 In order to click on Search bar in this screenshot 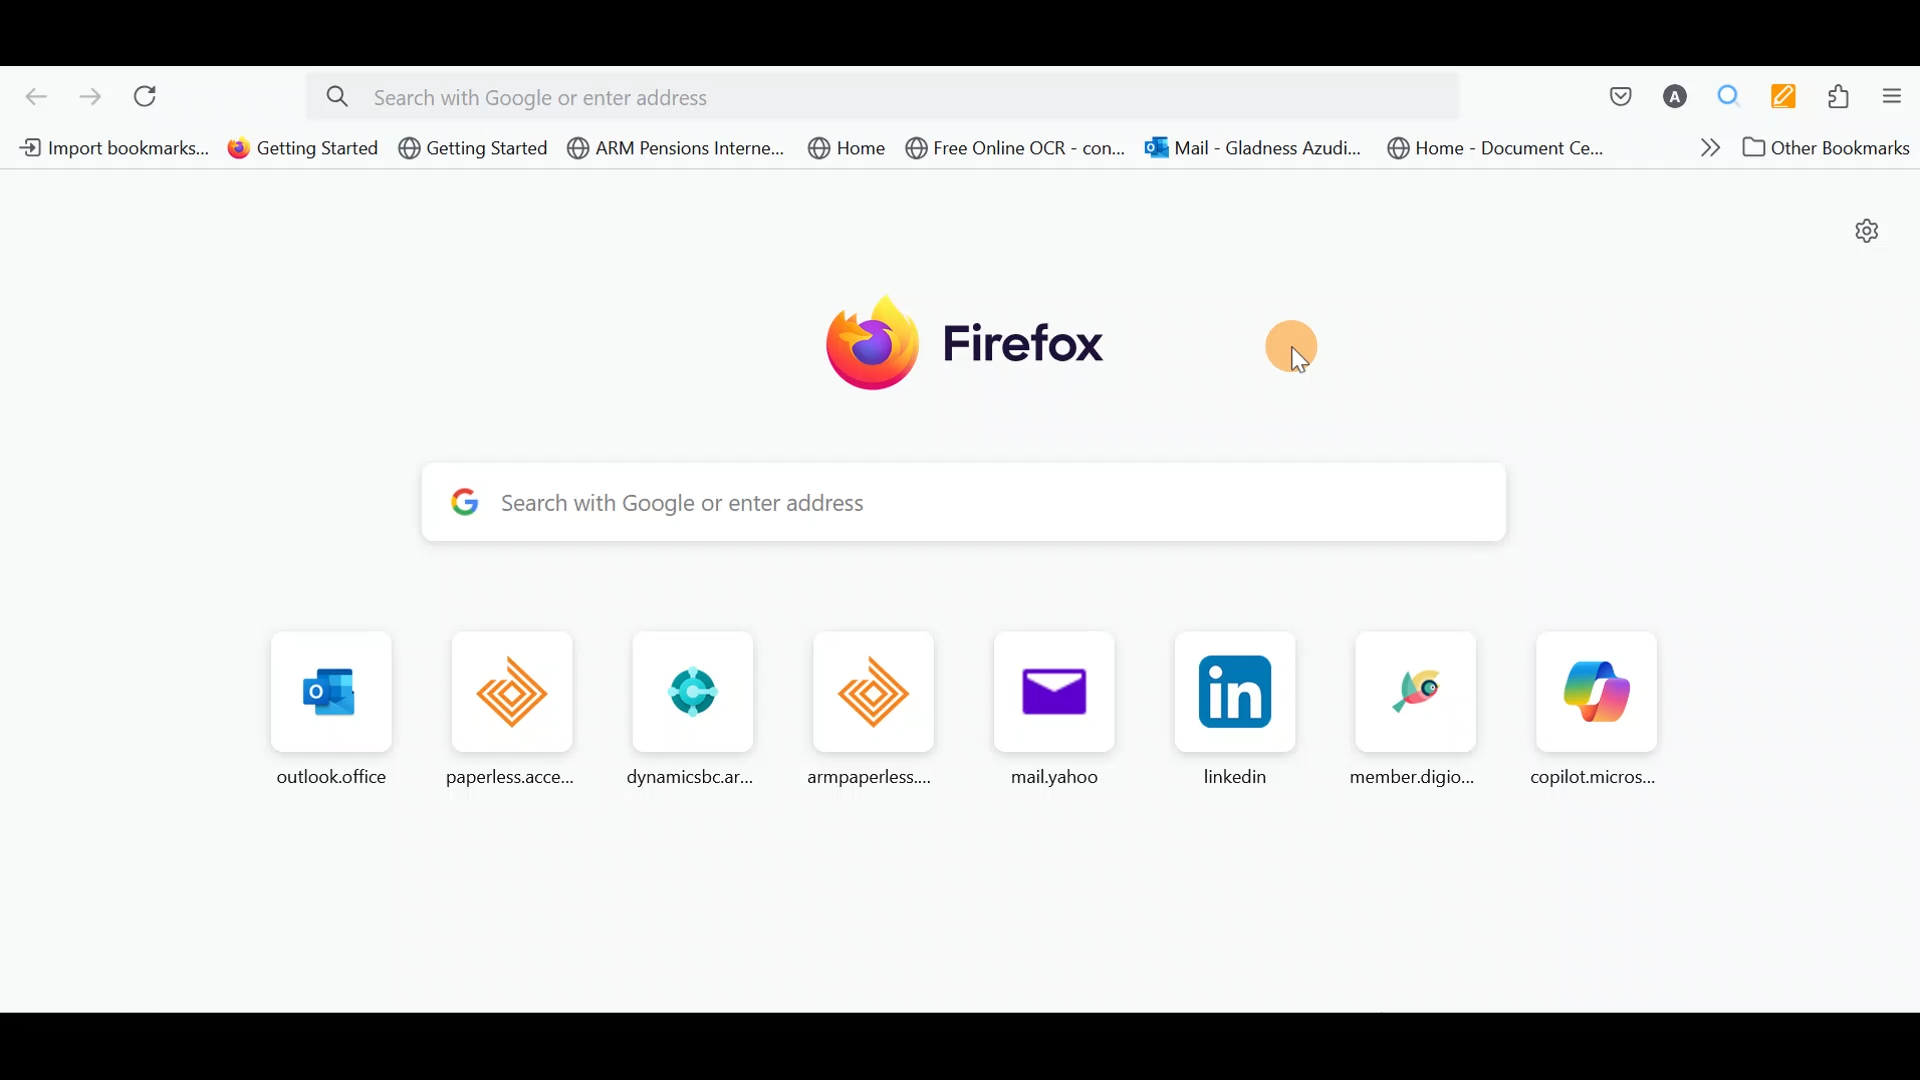, I will do `click(962, 495)`.